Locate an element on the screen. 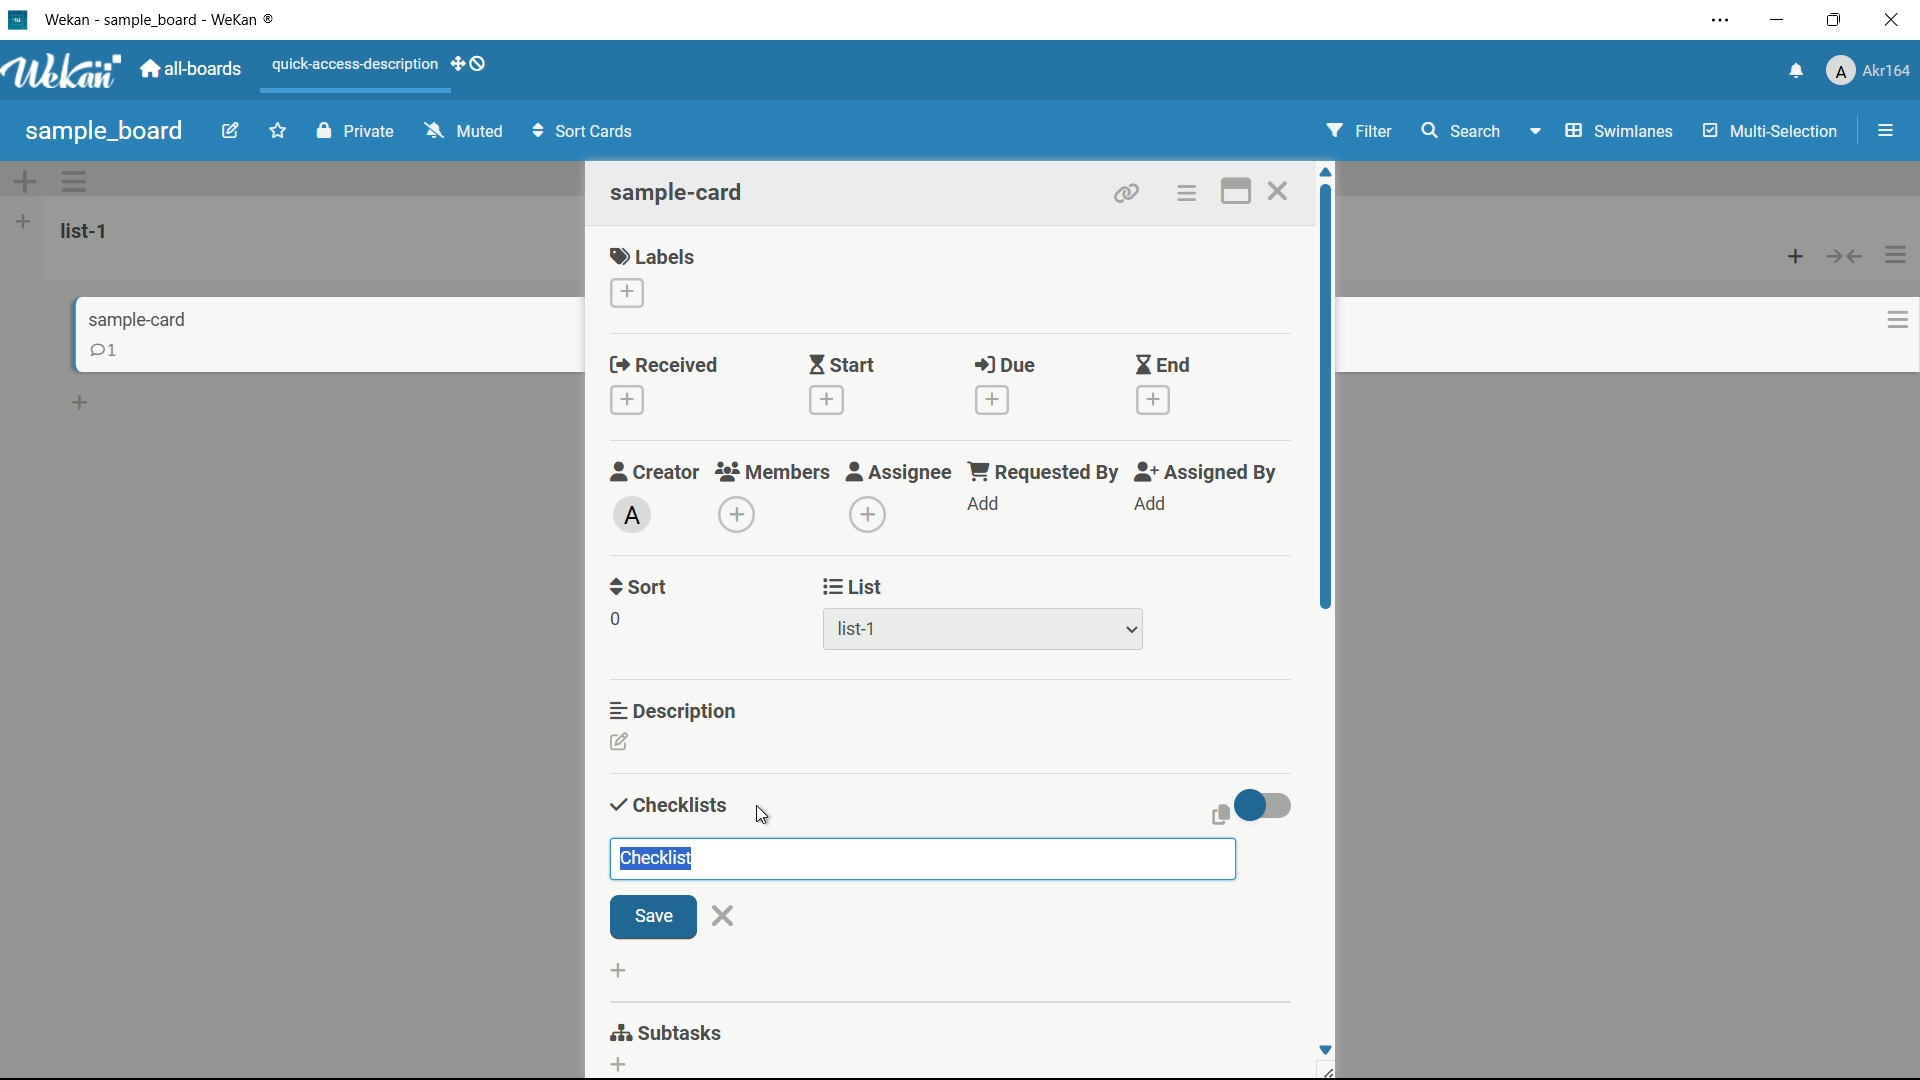  comments is located at coordinates (103, 352).